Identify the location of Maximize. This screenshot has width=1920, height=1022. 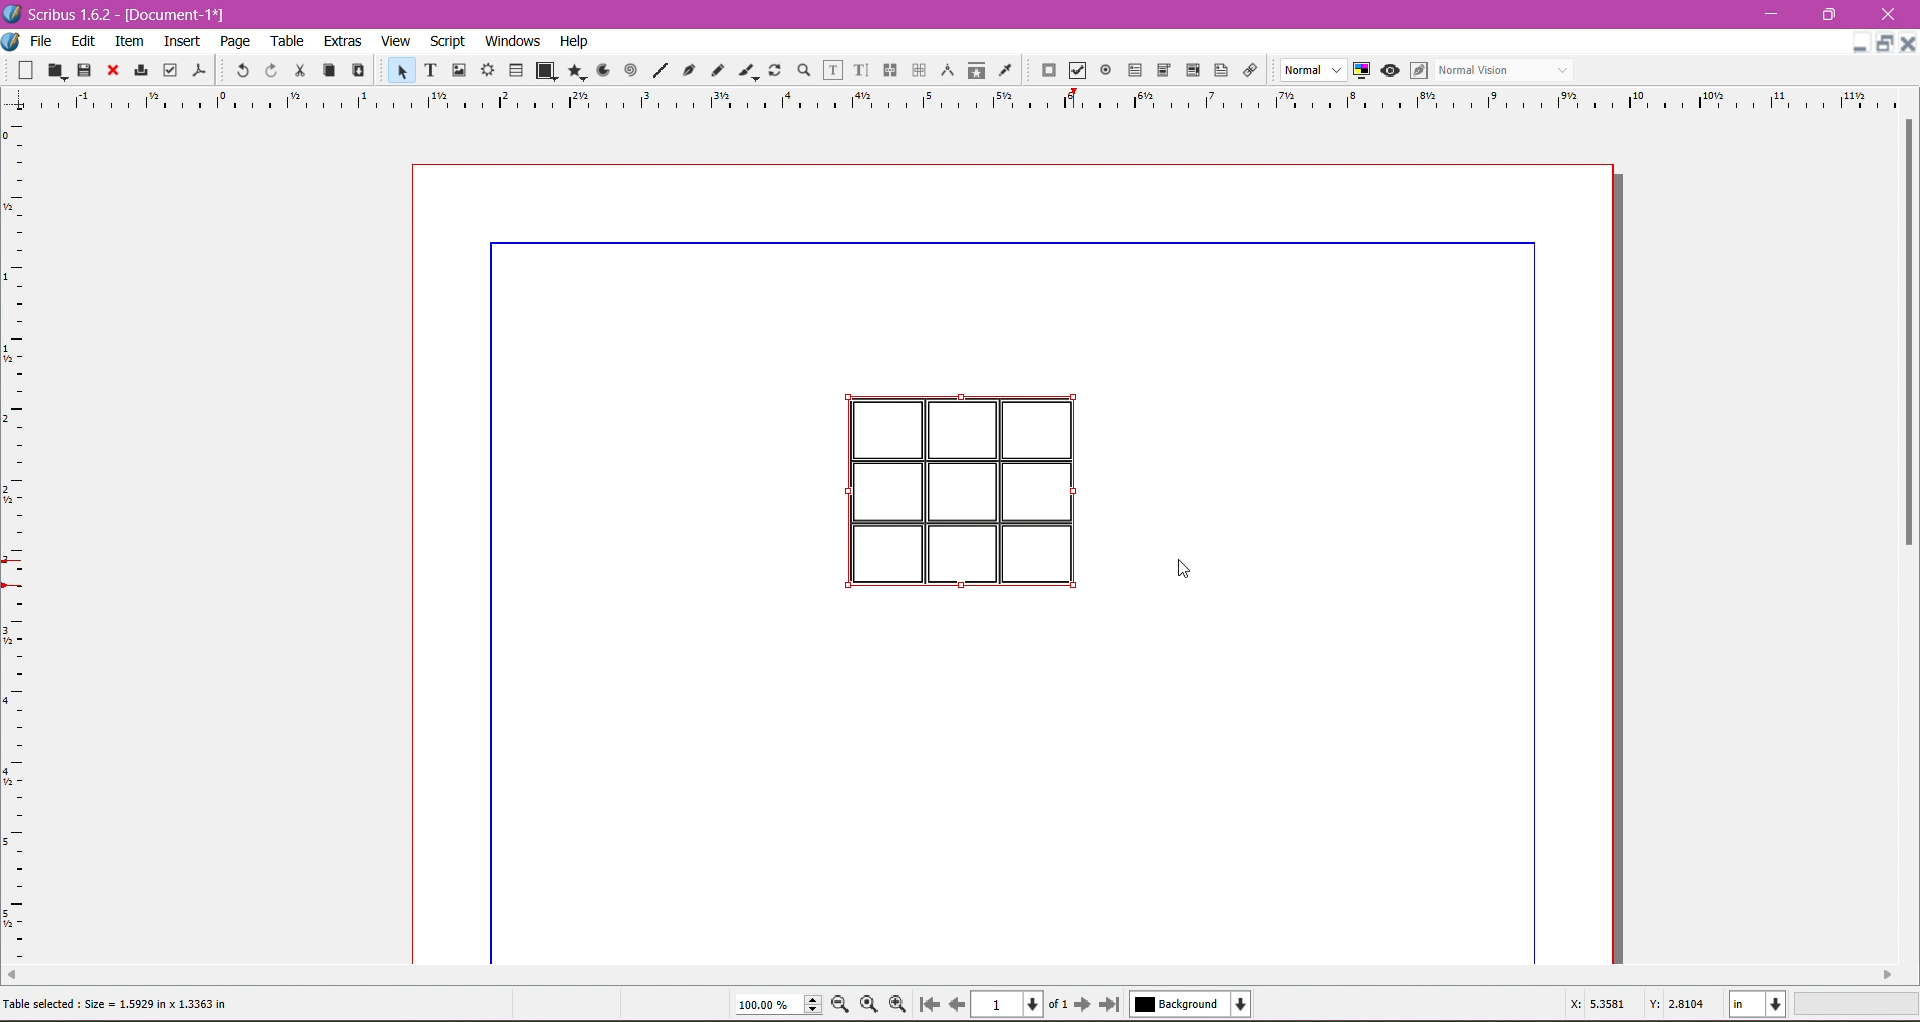
(1886, 44).